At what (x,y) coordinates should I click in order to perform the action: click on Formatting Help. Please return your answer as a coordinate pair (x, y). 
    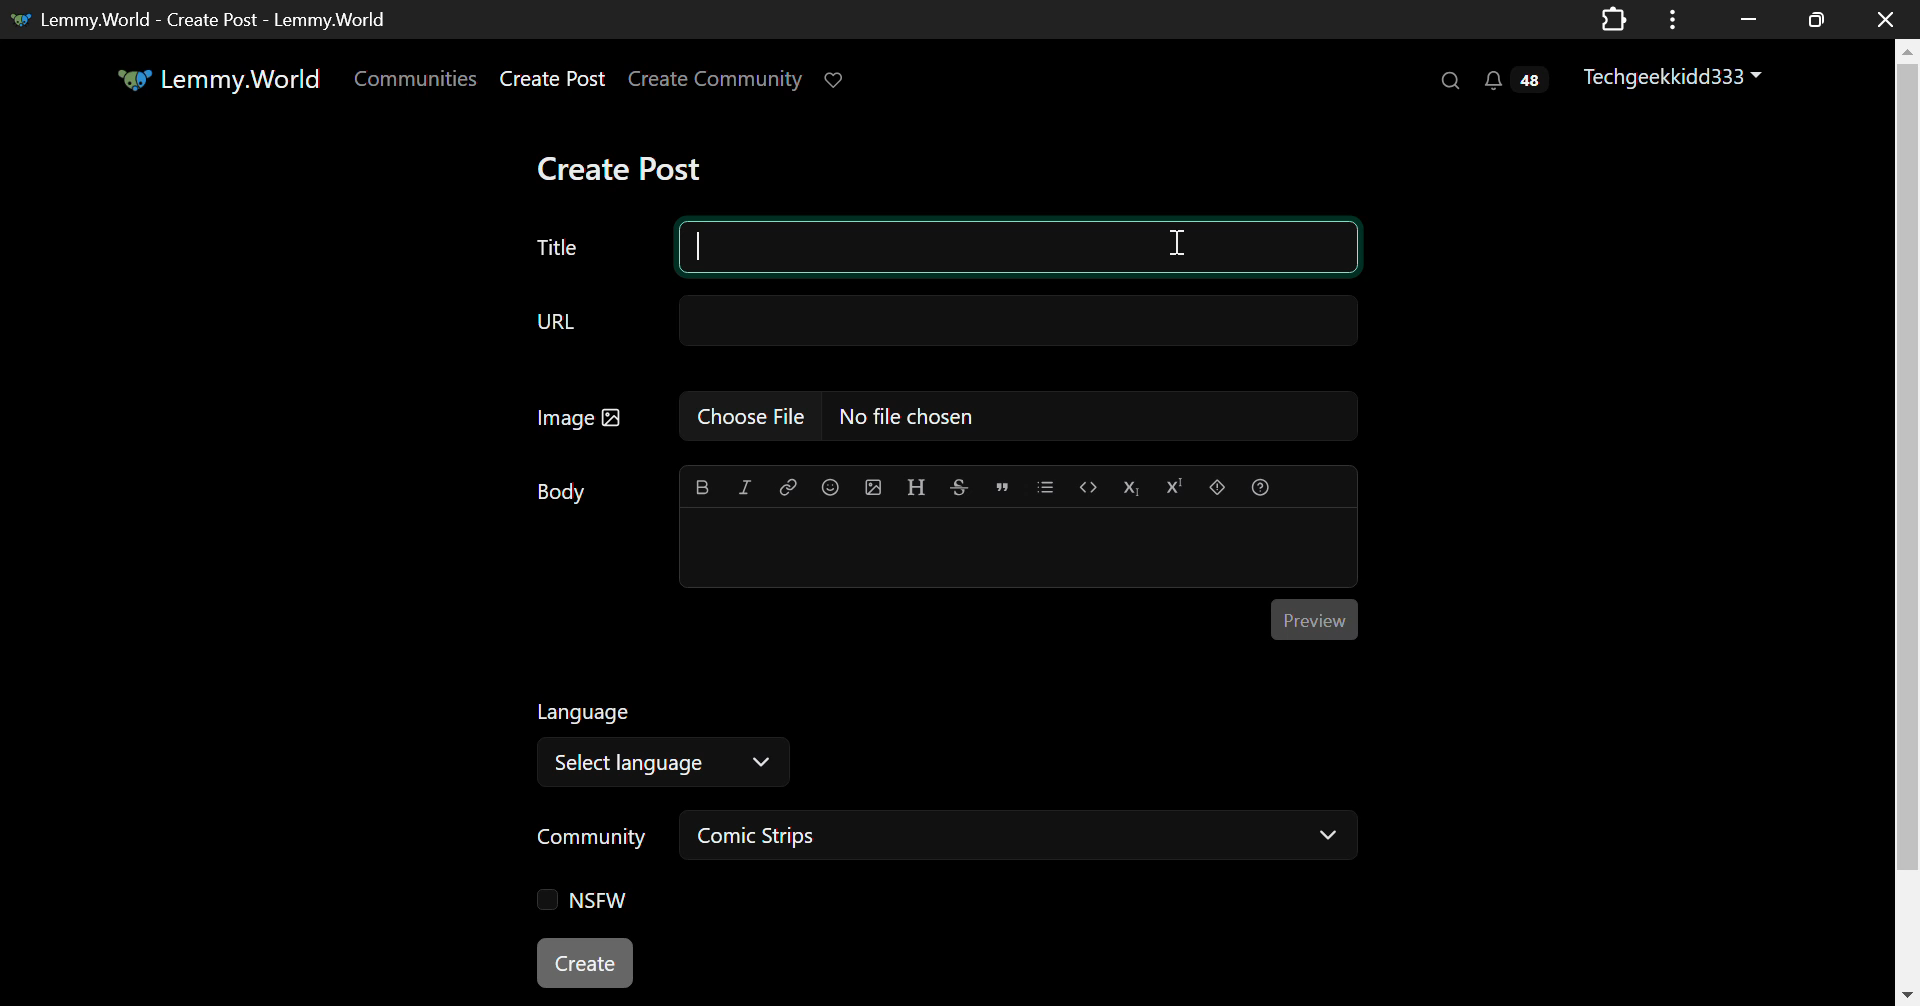
    Looking at the image, I should click on (1260, 484).